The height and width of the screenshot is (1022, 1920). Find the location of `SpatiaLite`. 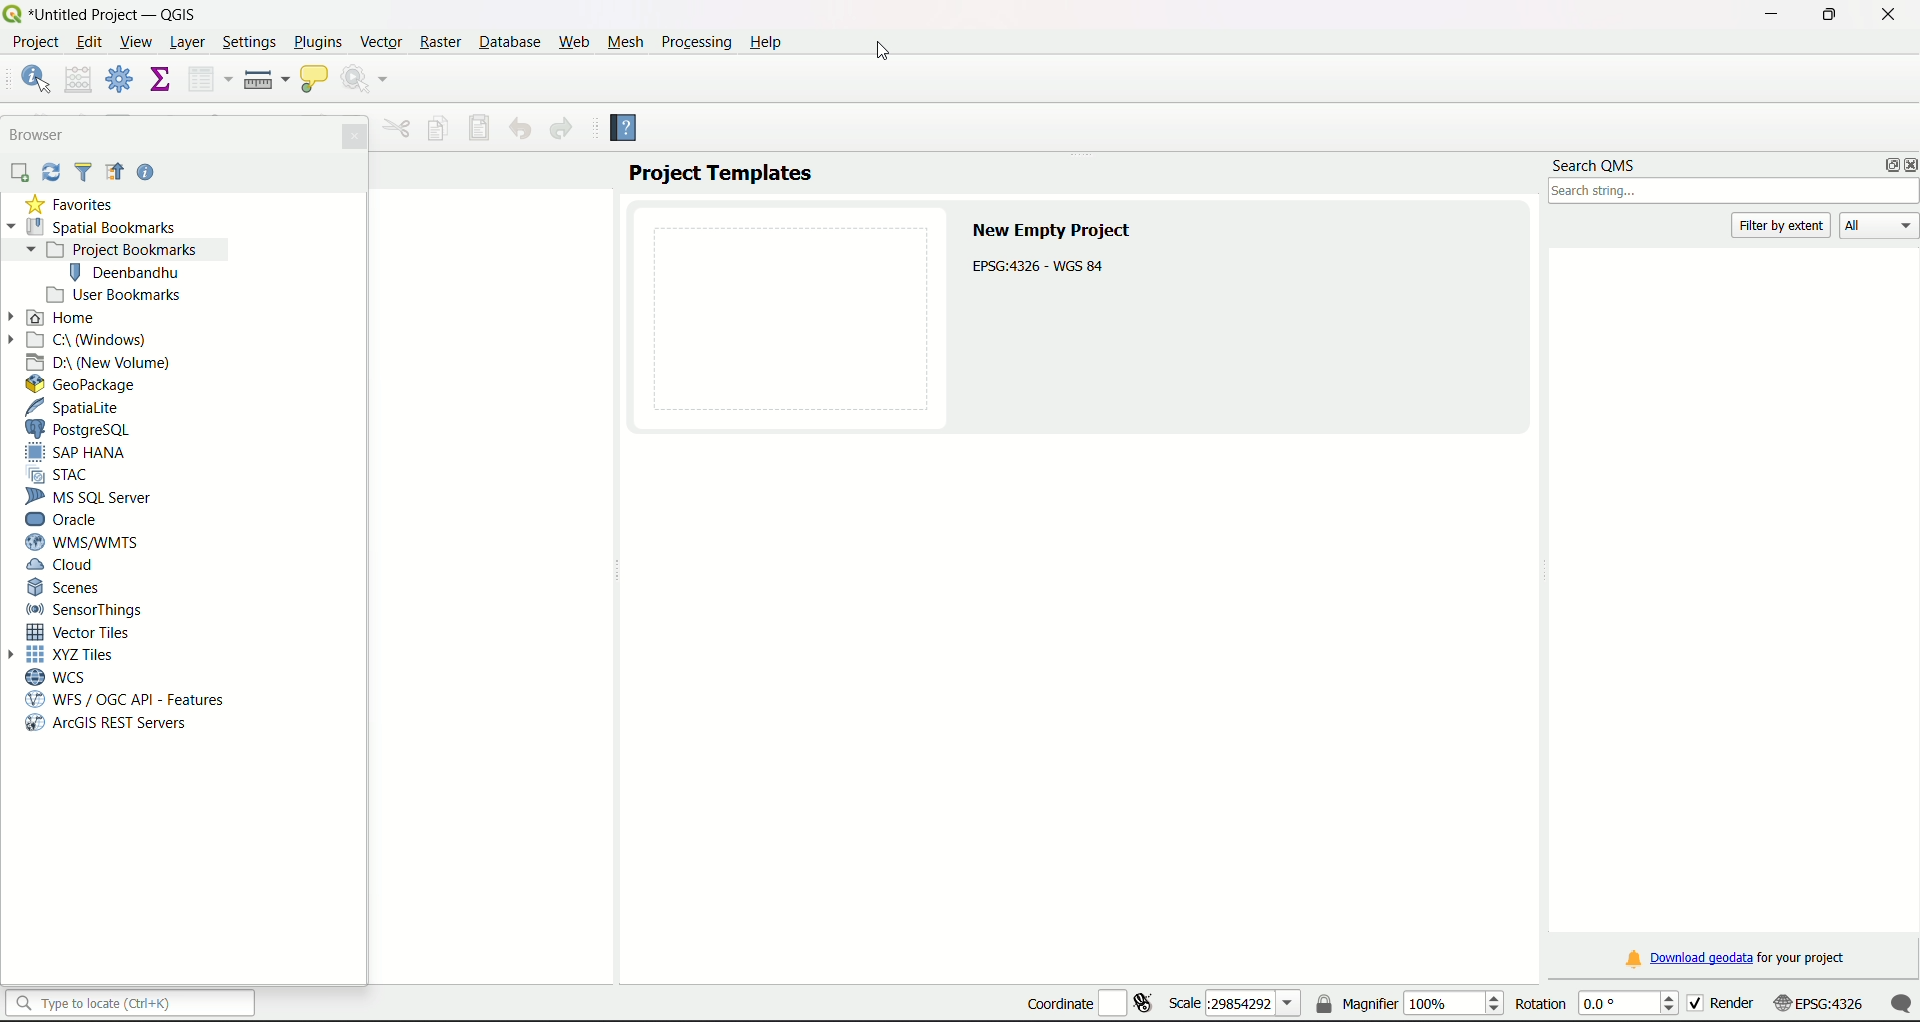

SpatiaLite is located at coordinates (87, 405).